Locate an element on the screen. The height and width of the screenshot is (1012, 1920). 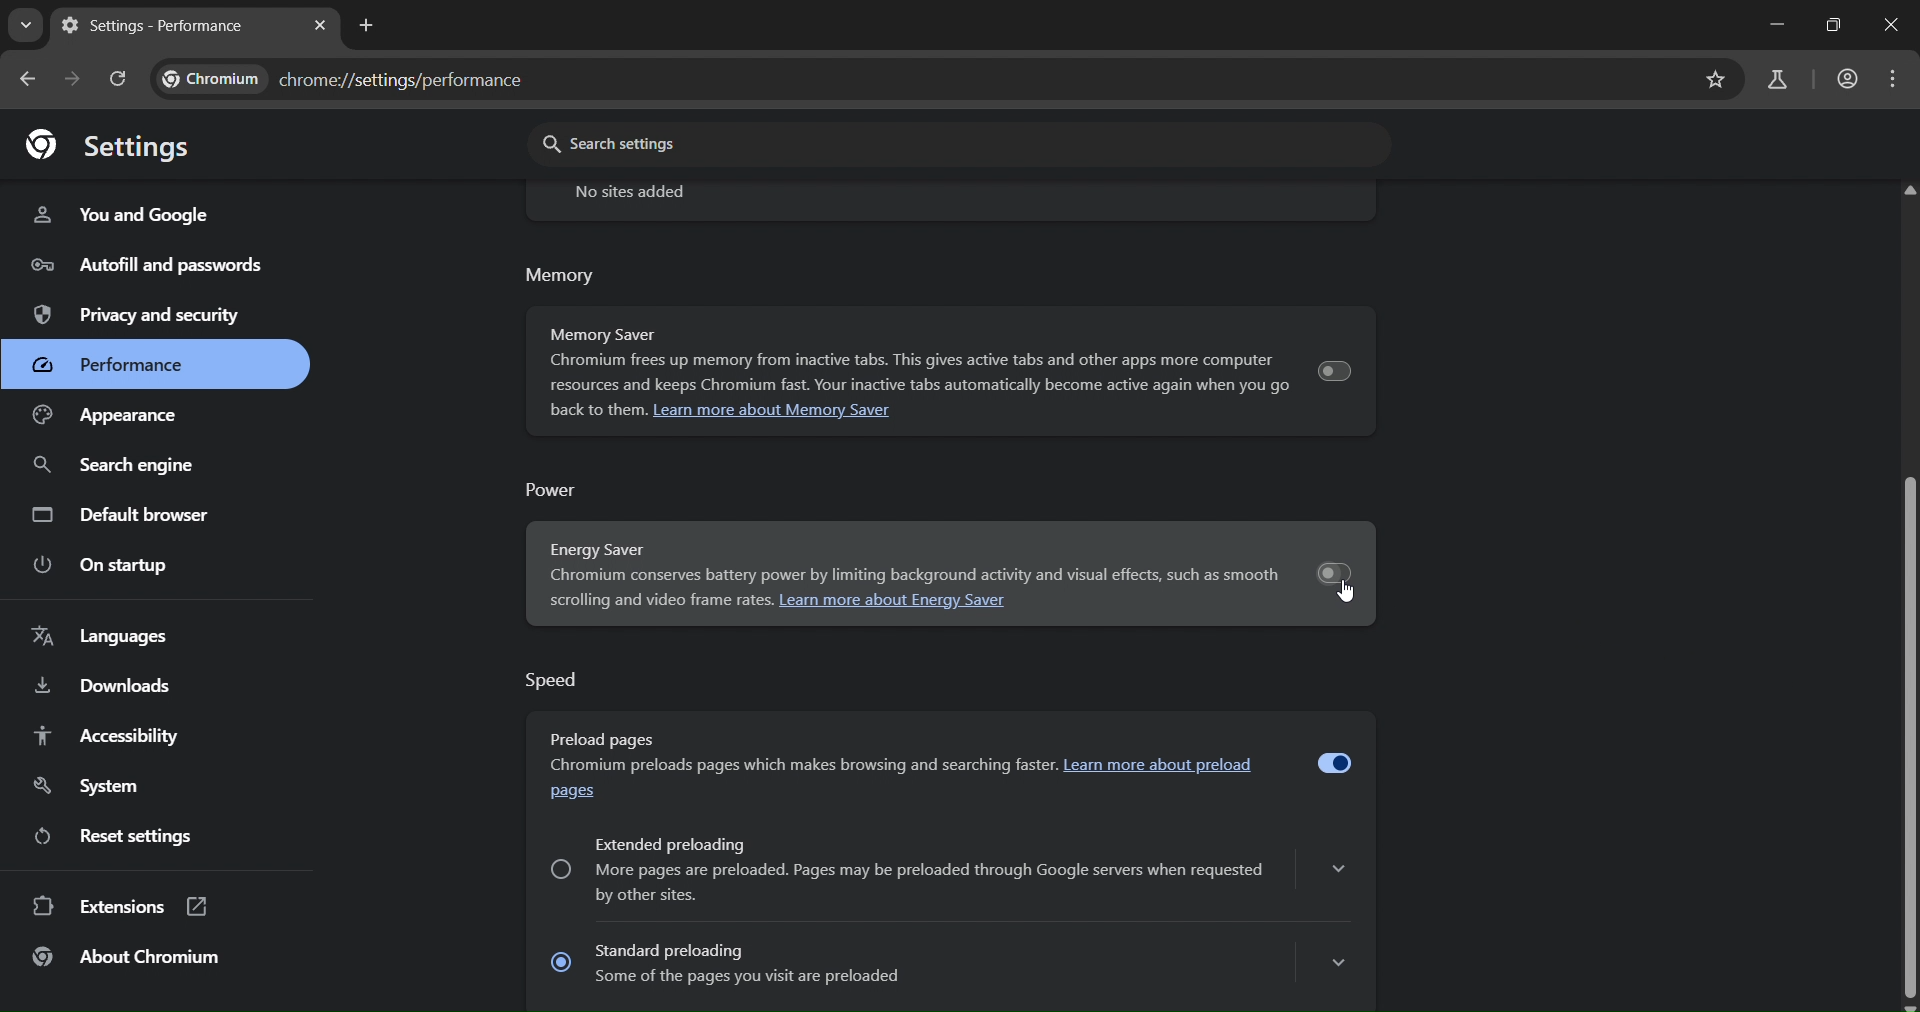
Extended preloading More pages are preloaded. Pages may be preloaded through Google servers when requestedby other sites. is located at coordinates (908, 872).